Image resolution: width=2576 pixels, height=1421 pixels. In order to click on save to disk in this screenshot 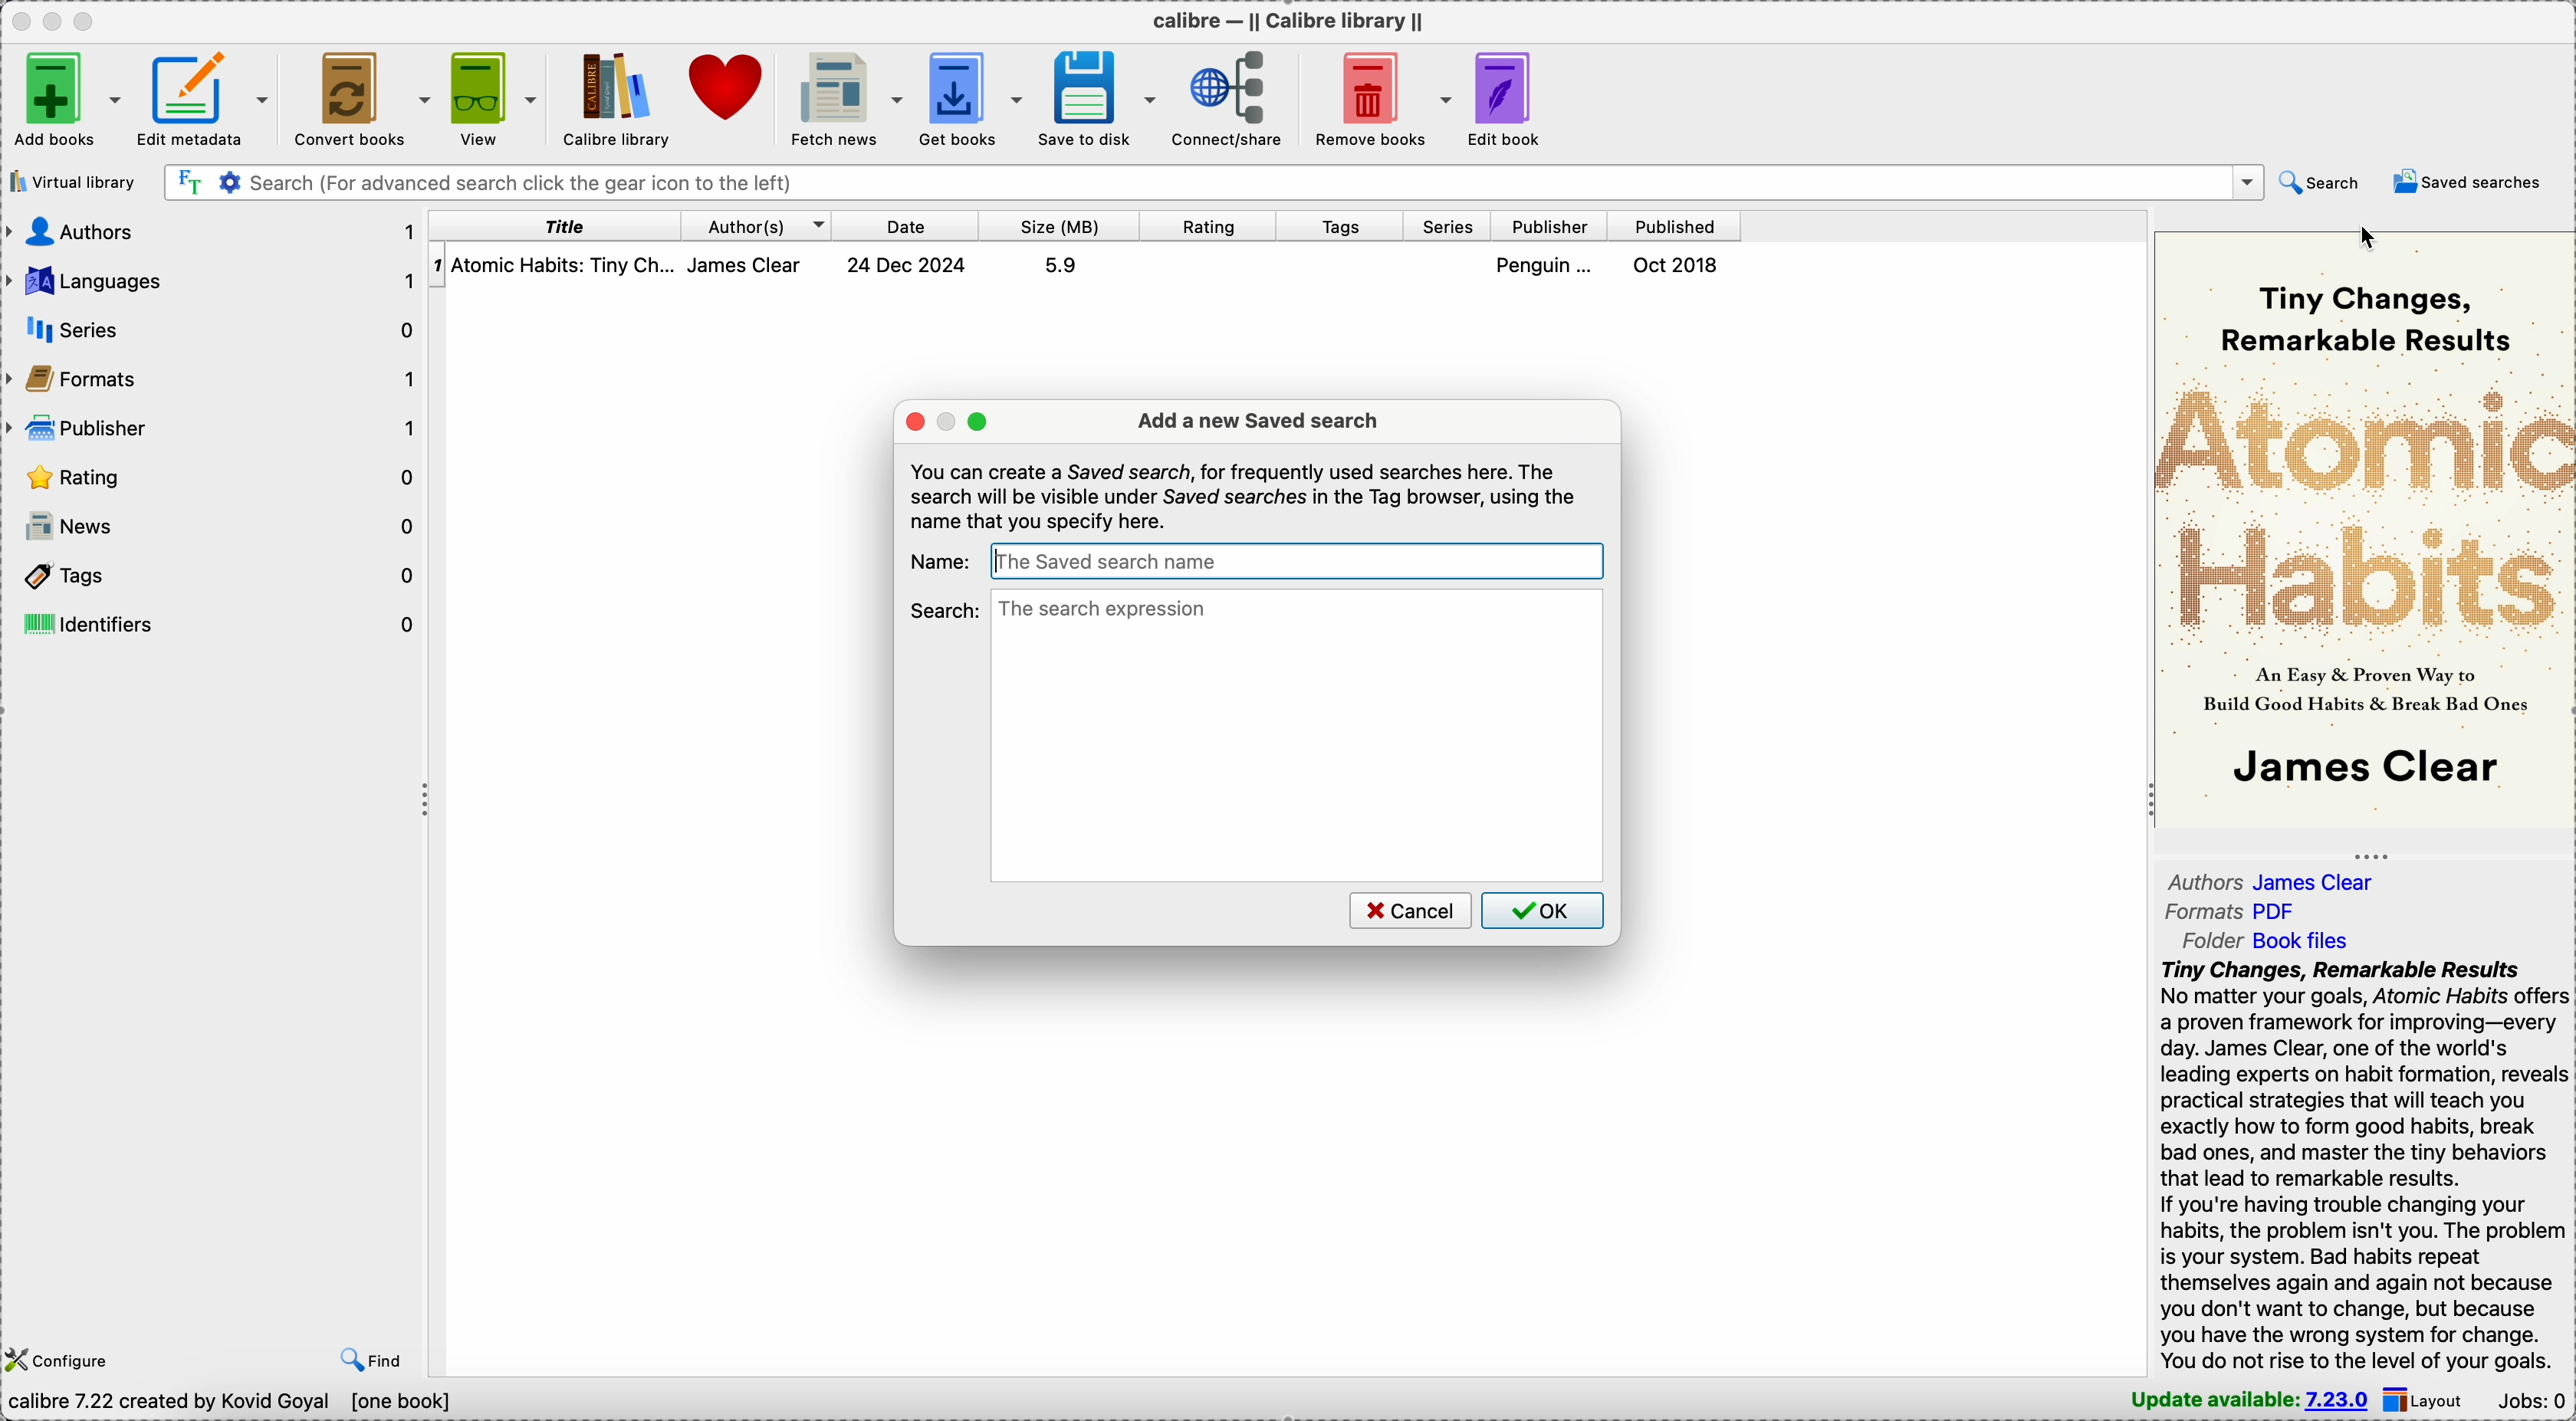, I will do `click(1101, 97)`.